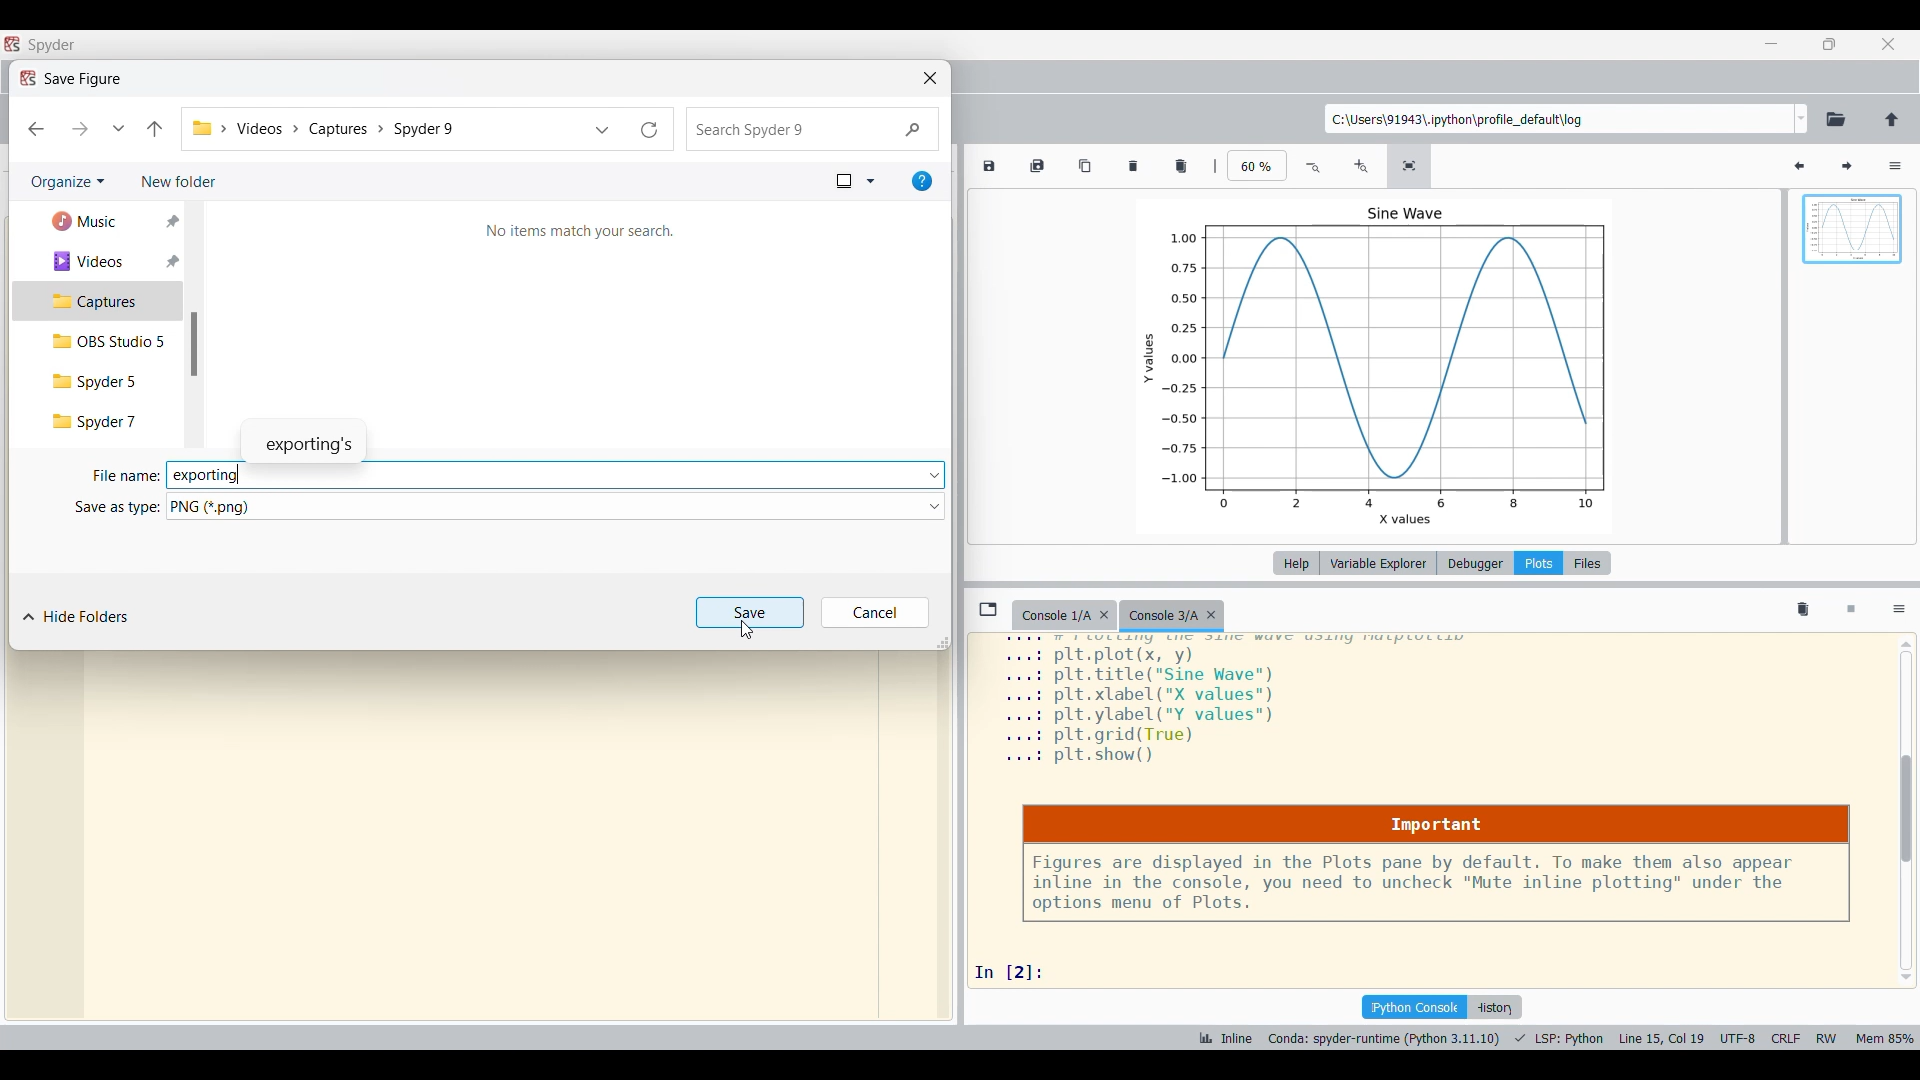  I want to click on plot details, so click(1245, 704).